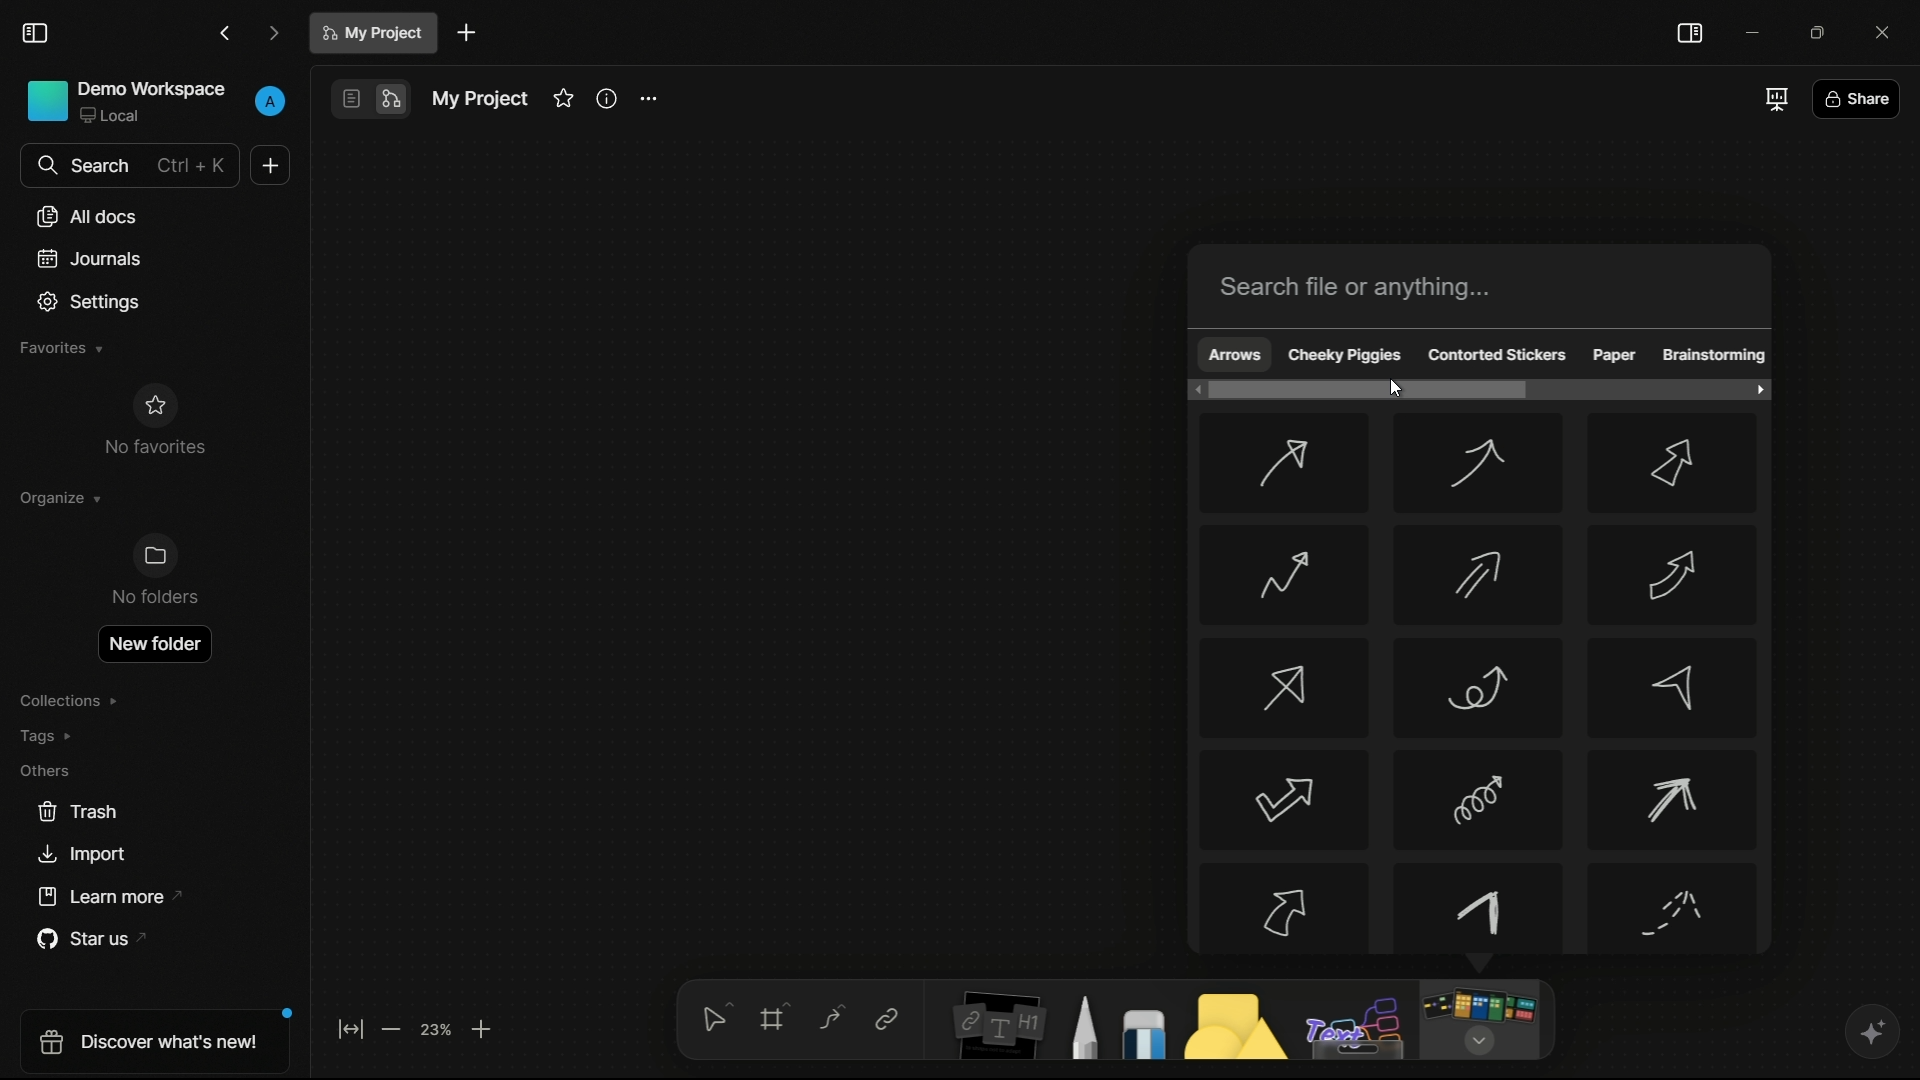 This screenshot has width=1920, height=1080. Describe the element at coordinates (1856, 102) in the screenshot. I see `share` at that location.